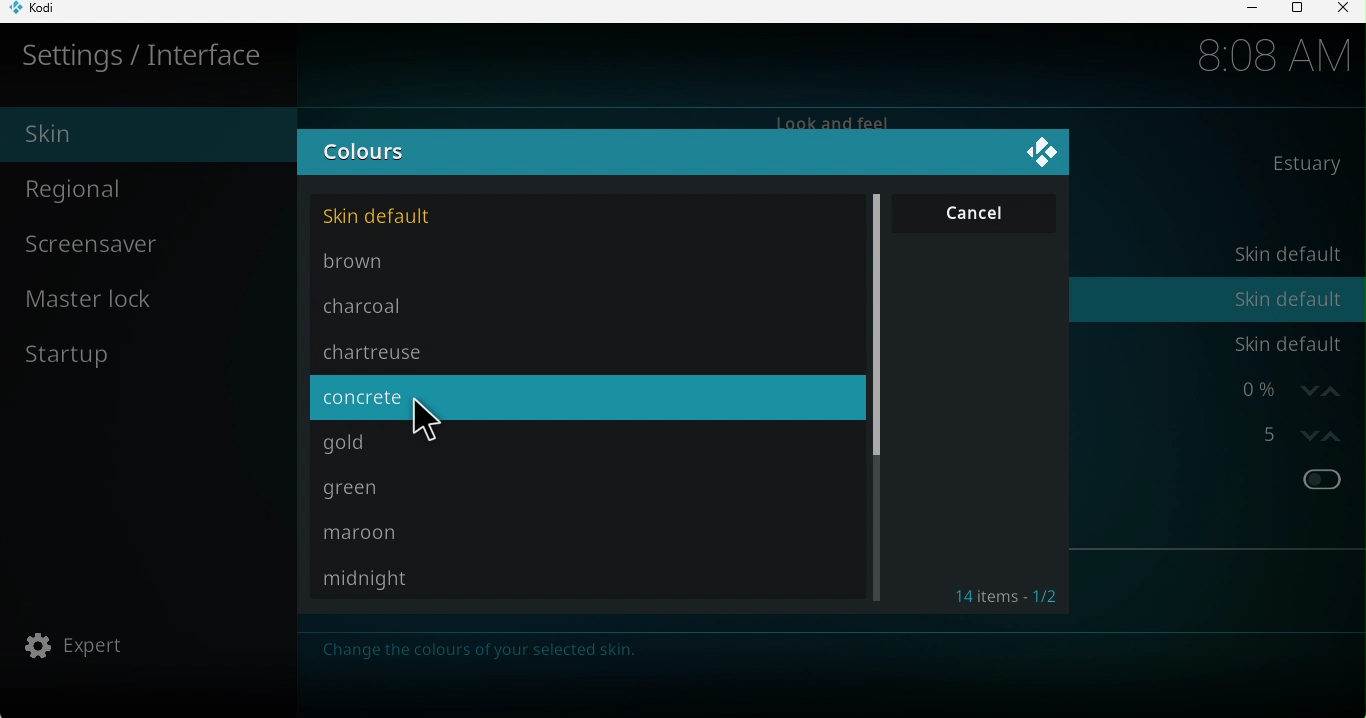 The image size is (1366, 718). I want to click on concrete, so click(583, 397).